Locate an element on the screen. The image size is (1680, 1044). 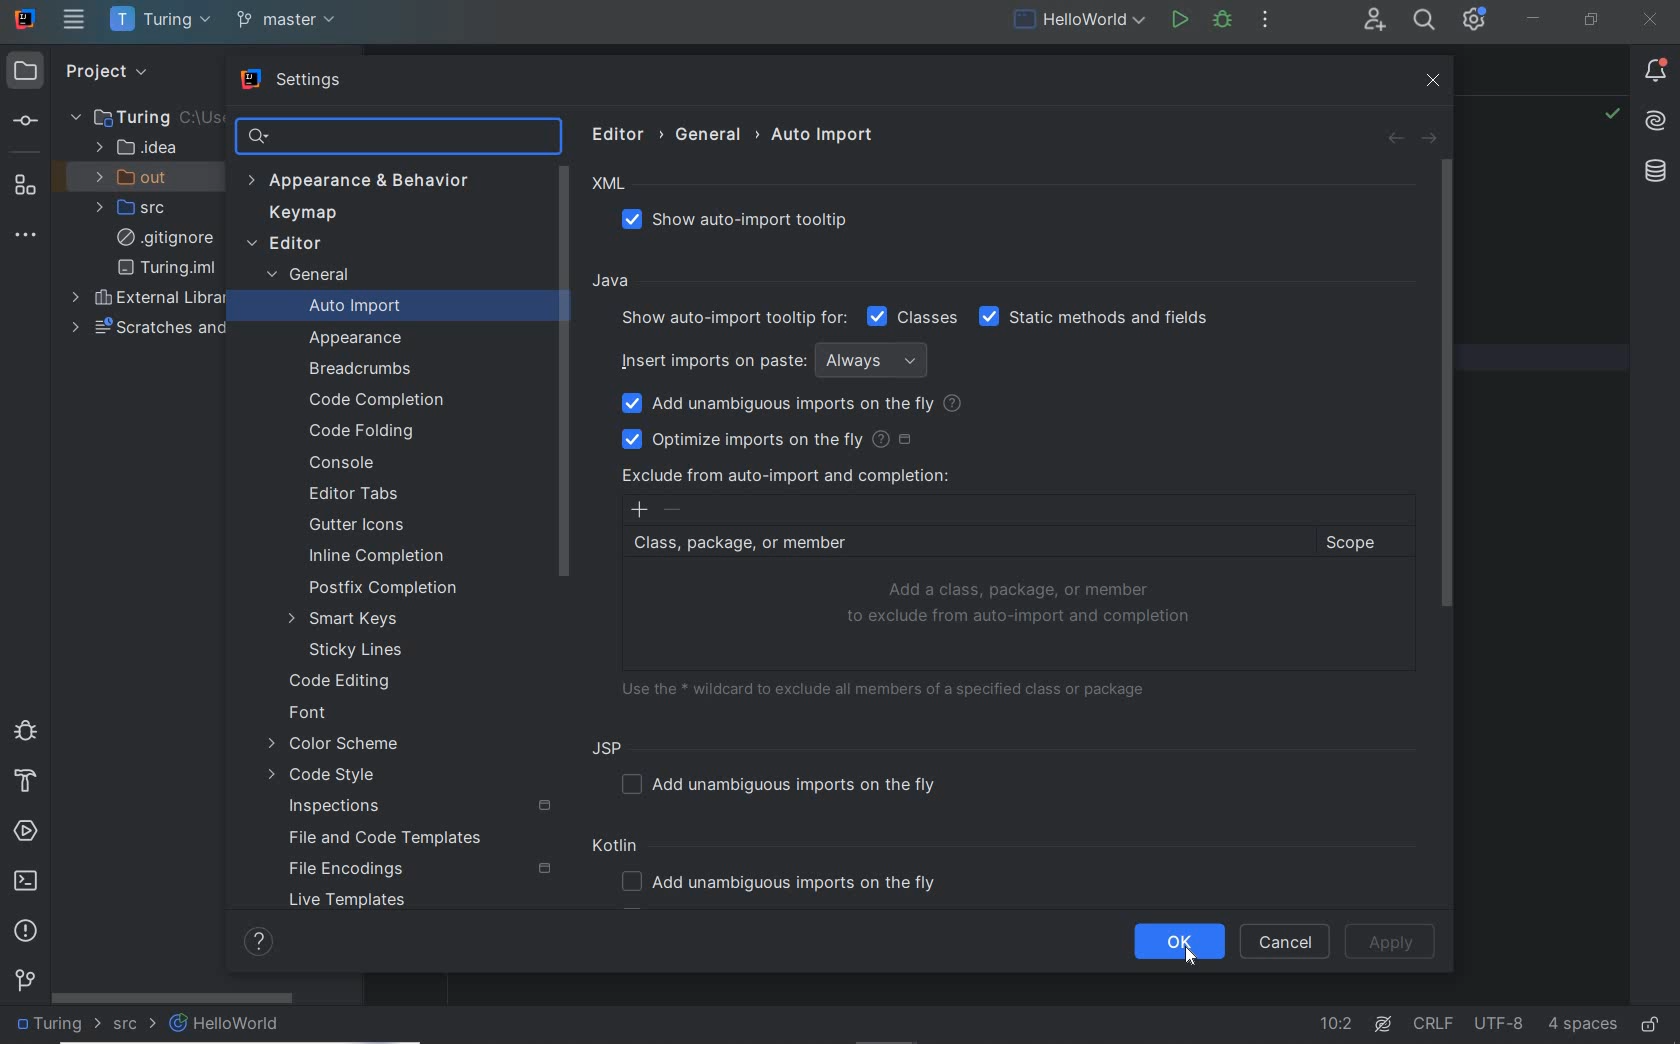
Turing(project folder) is located at coordinates (131, 116).